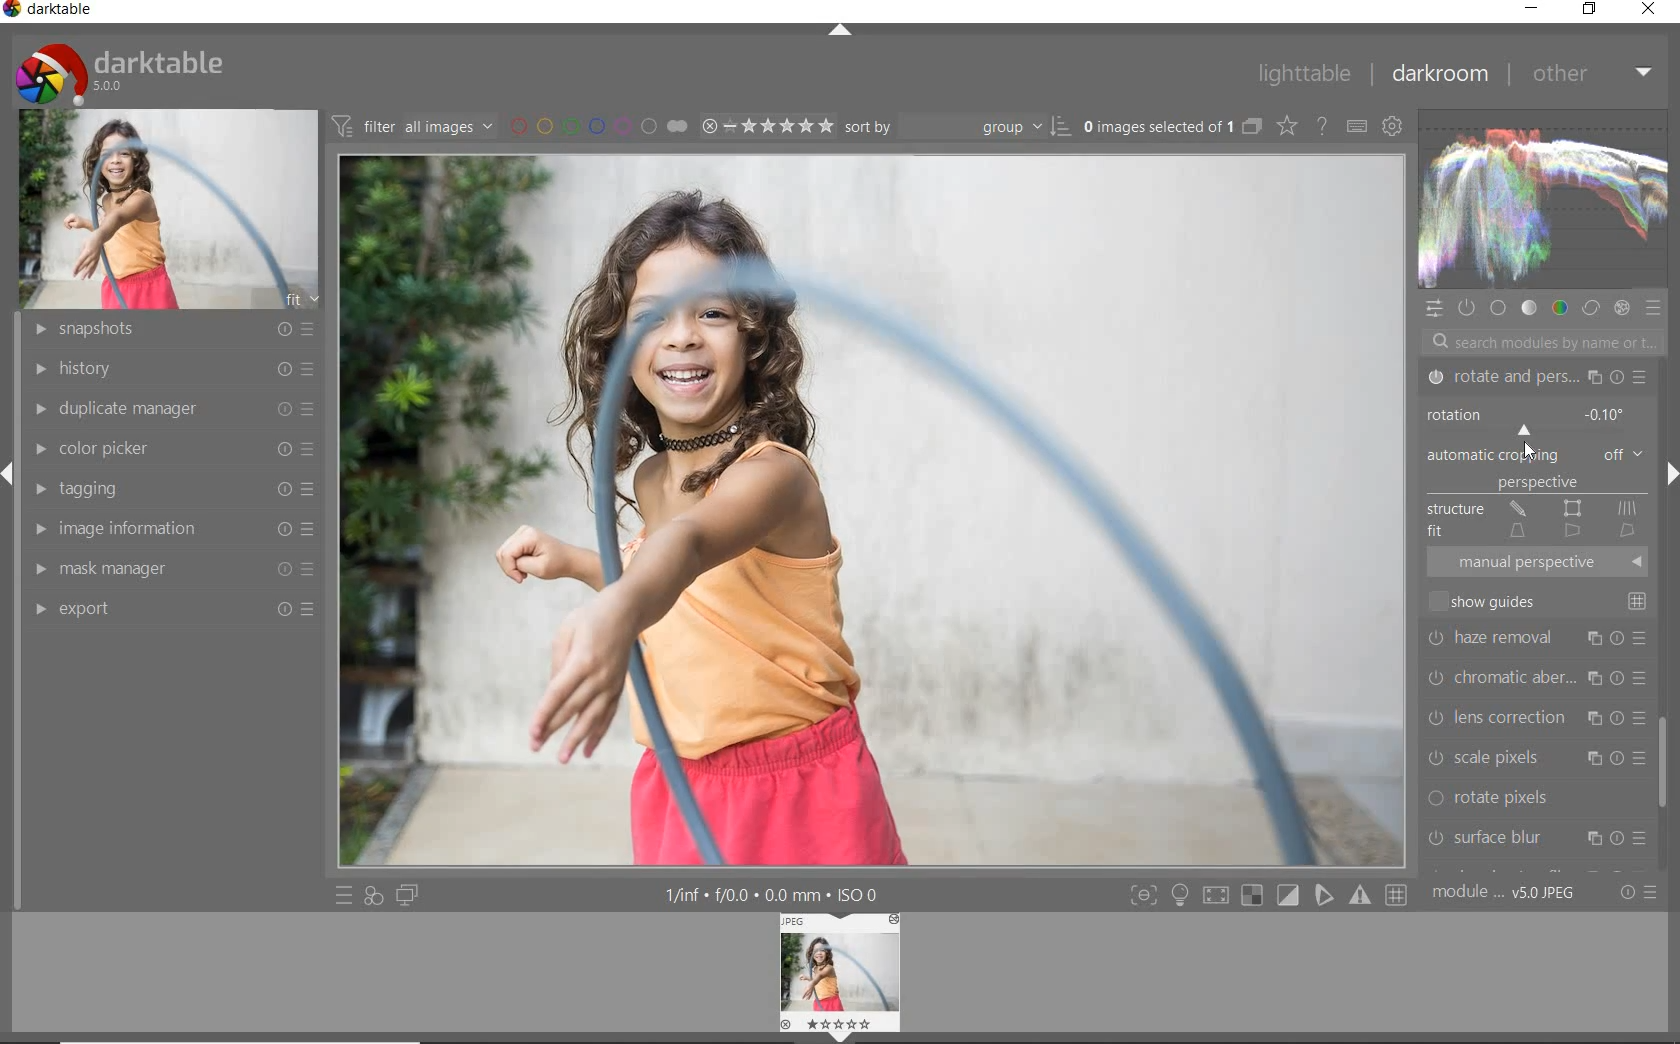  What do you see at coordinates (1536, 676) in the screenshot?
I see `chromatic aberration` at bounding box center [1536, 676].